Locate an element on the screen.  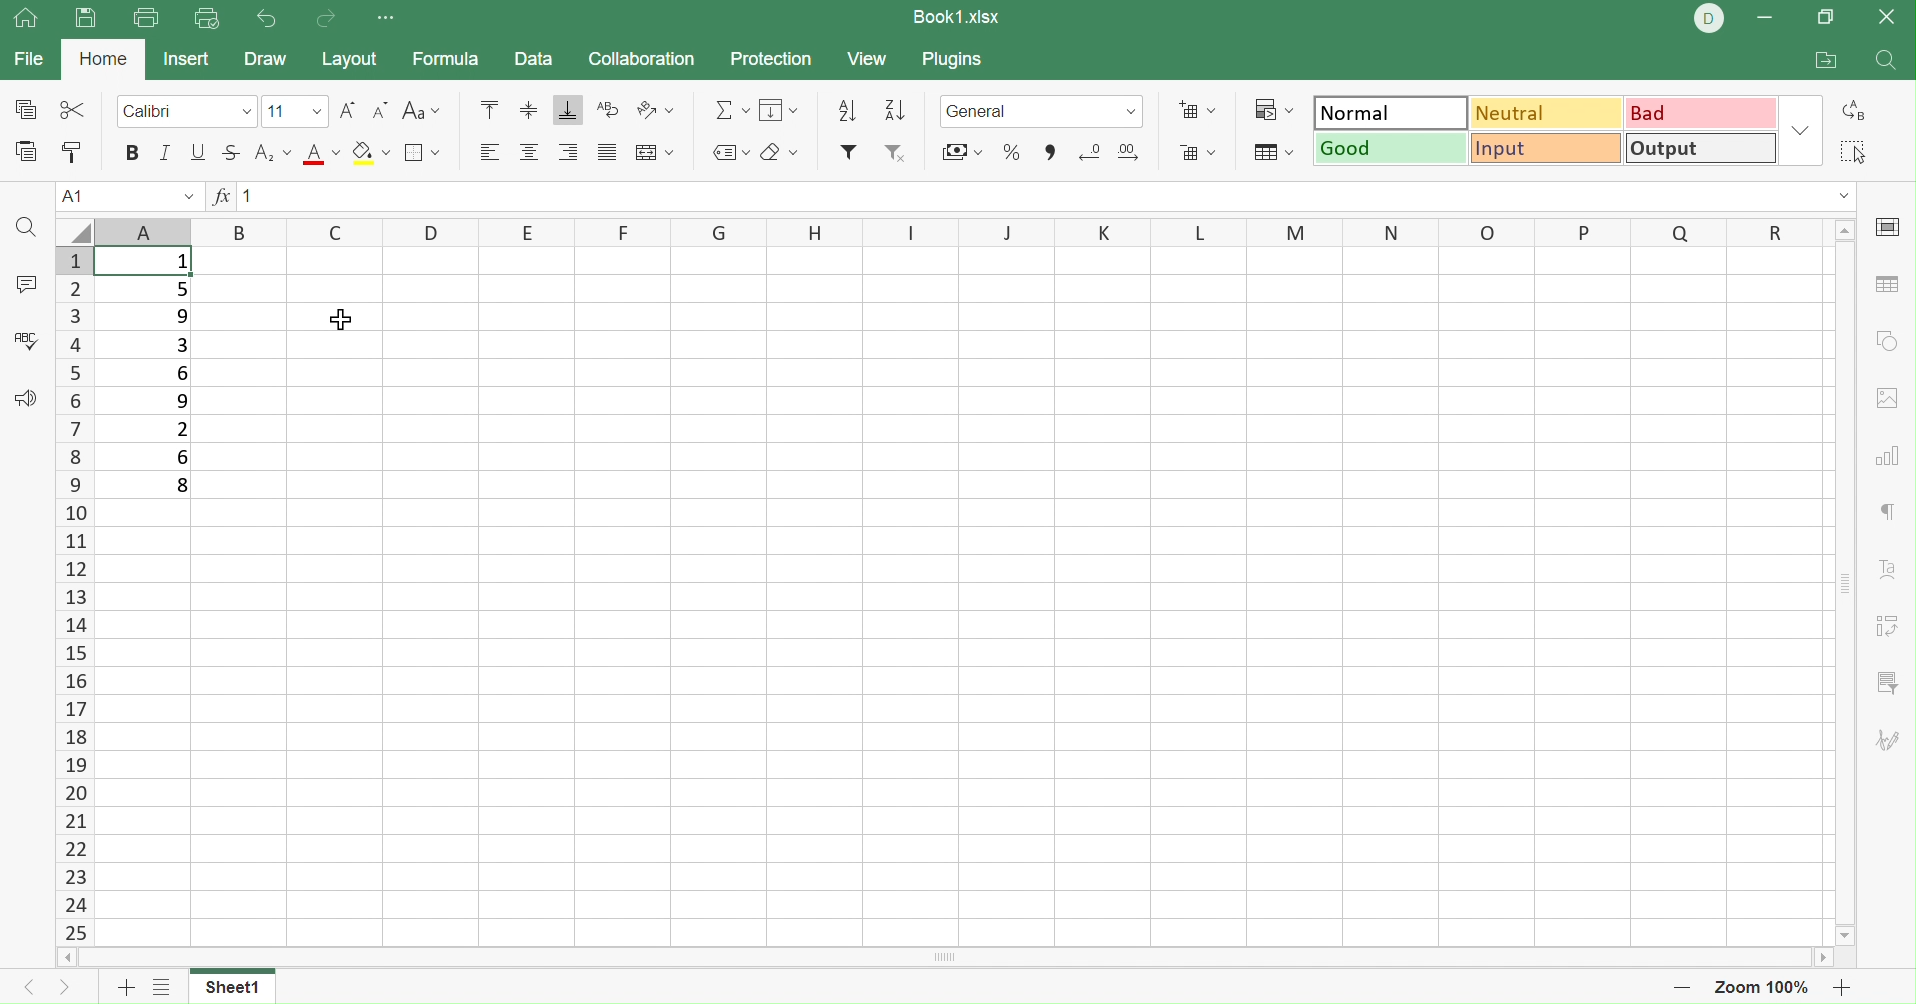
Protection is located at coordinates (769, 59).